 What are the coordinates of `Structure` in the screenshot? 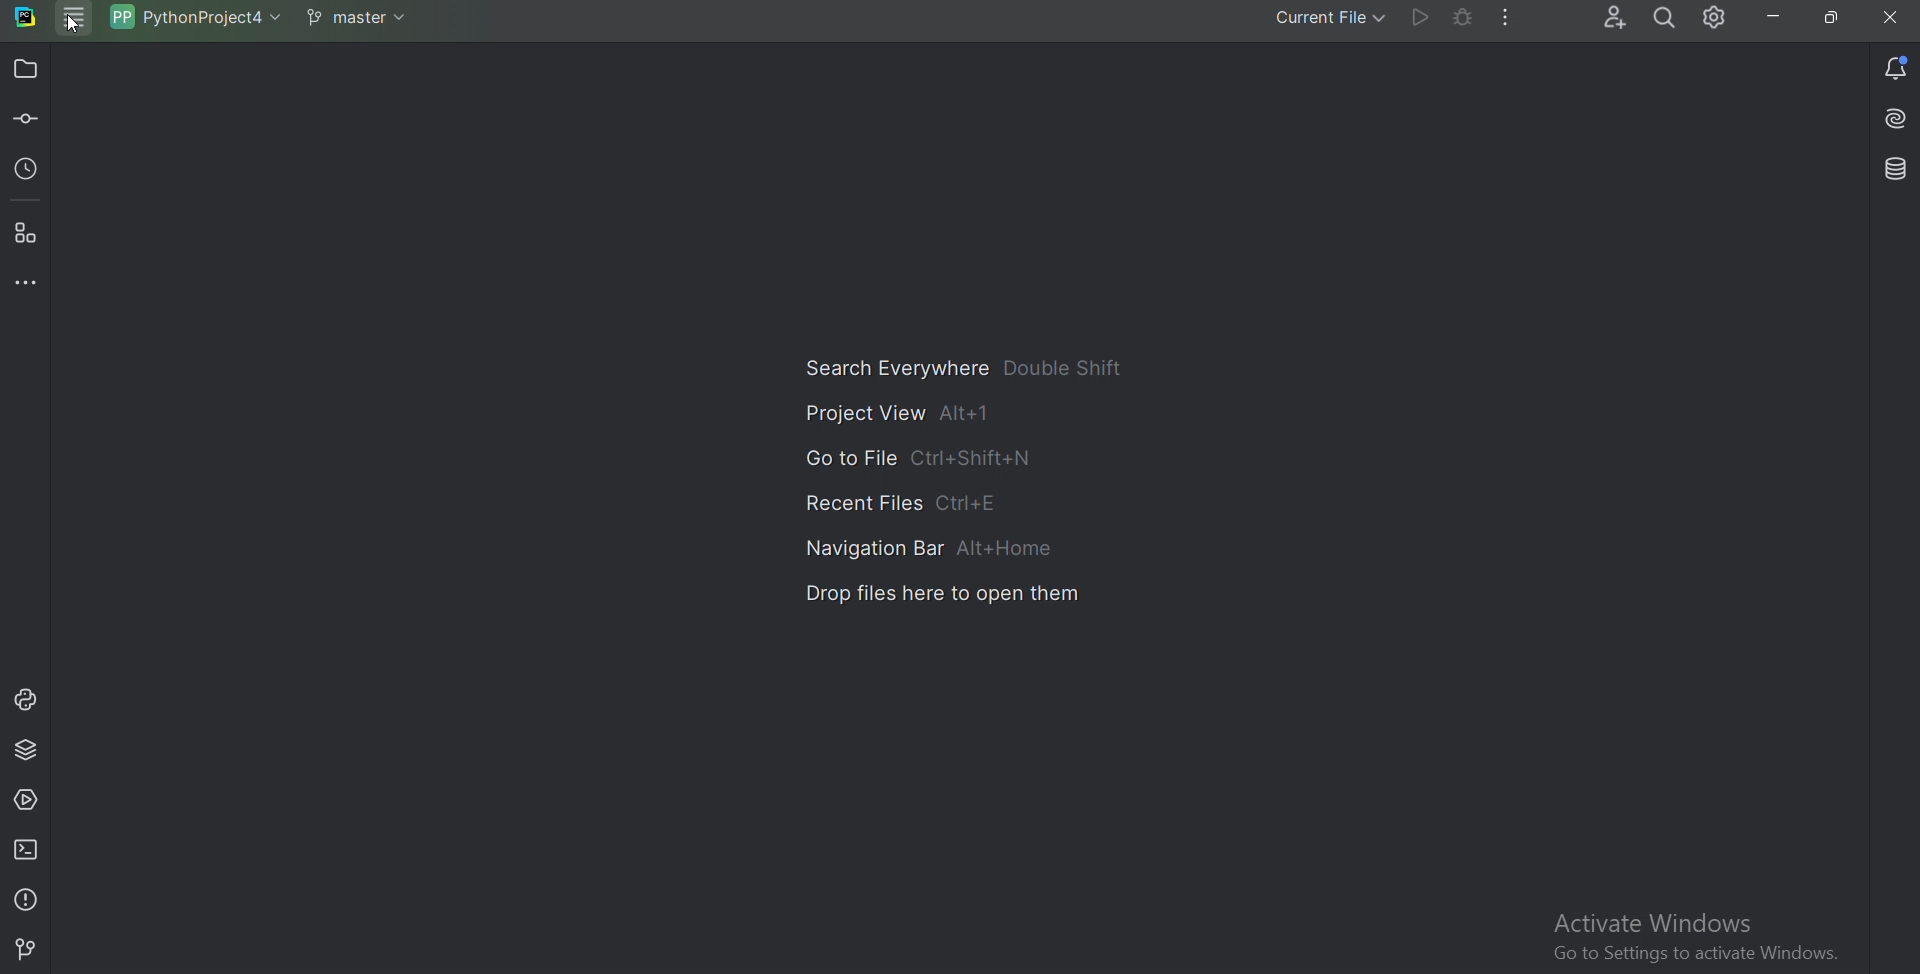 It's located at (27, 235).